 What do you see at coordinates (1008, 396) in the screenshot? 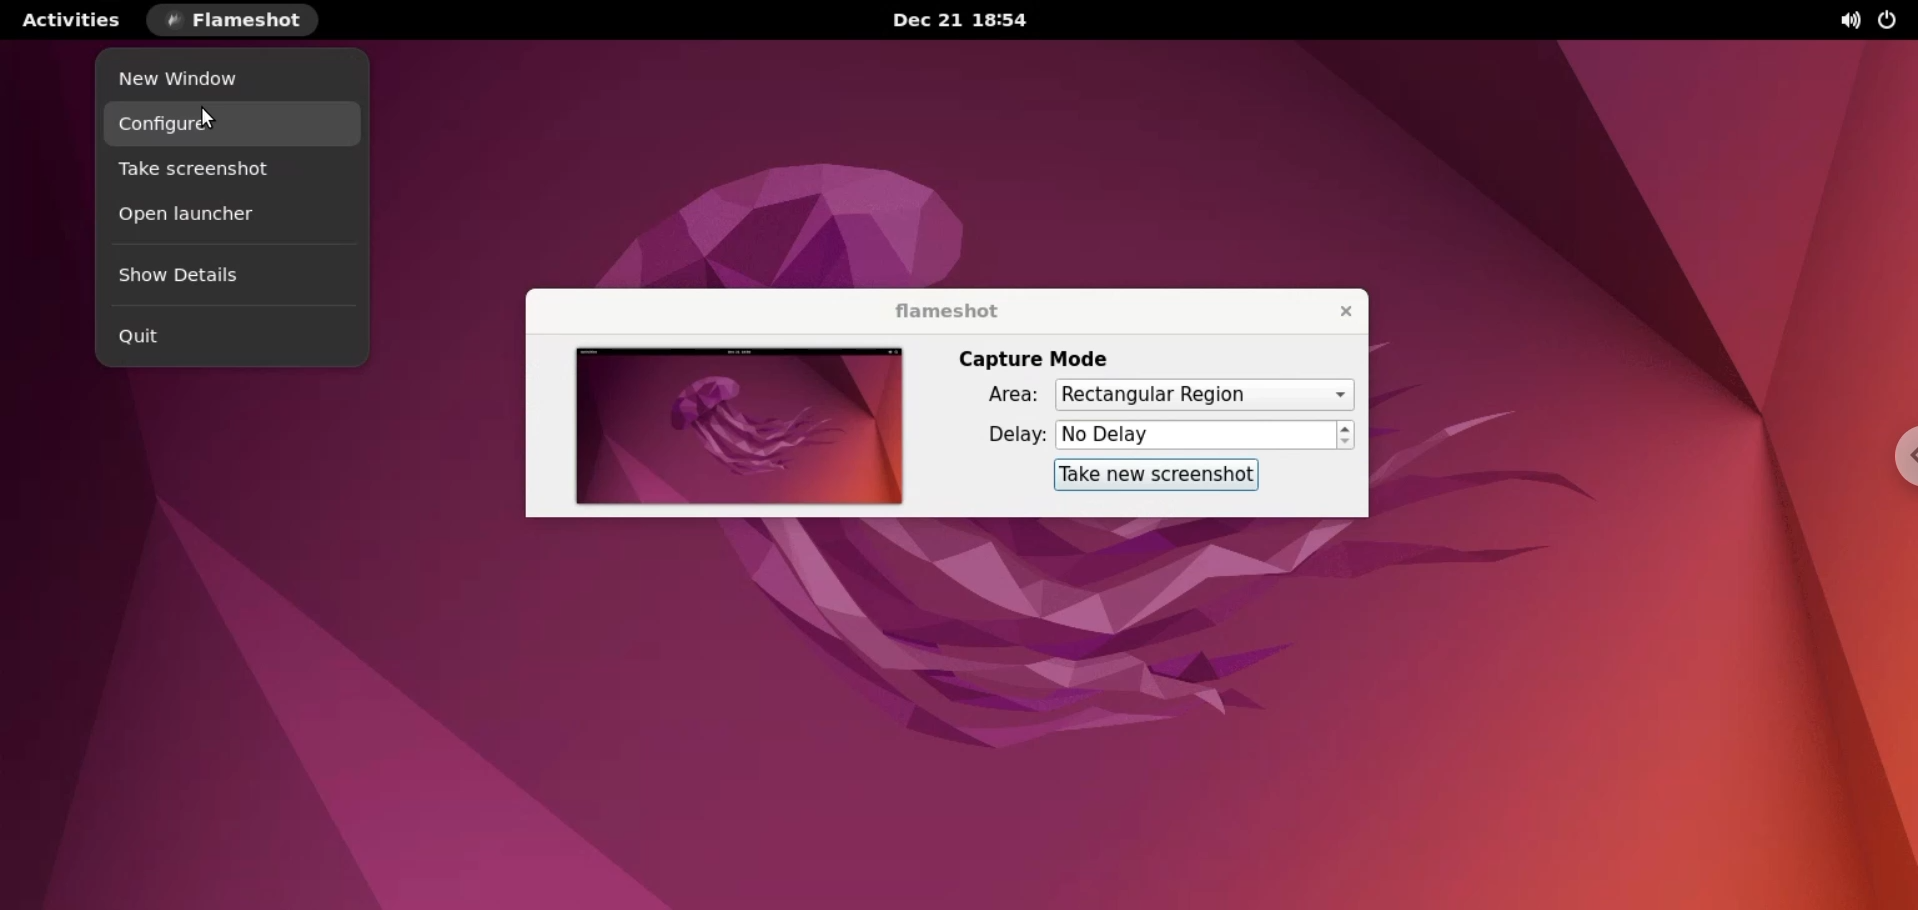
I see `area:` at bounding box center [1008, 396].